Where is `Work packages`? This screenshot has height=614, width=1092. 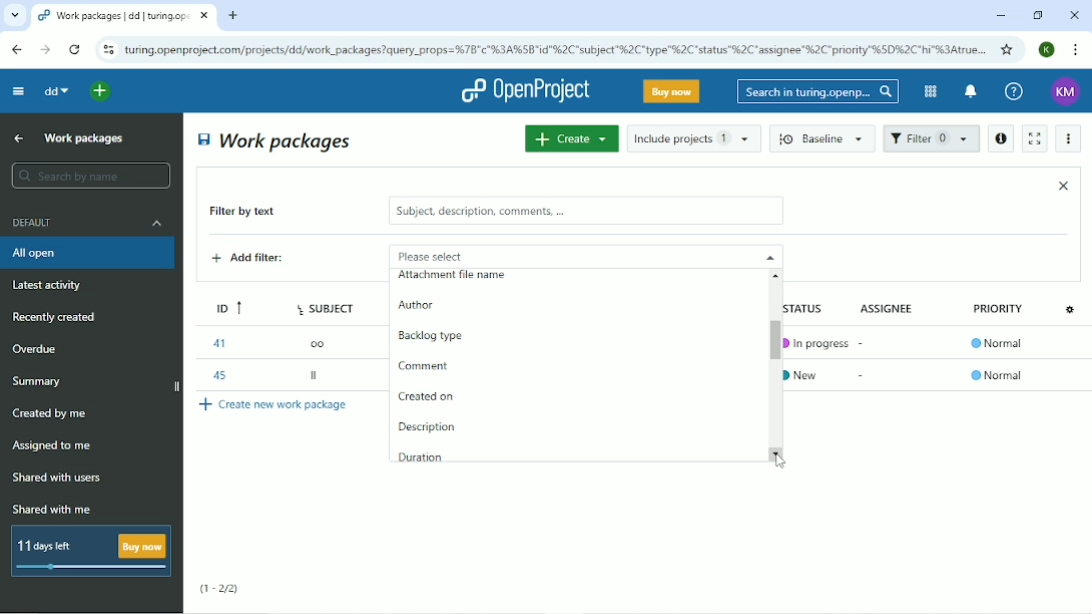 Work packages is located at coordinates (276, 140).